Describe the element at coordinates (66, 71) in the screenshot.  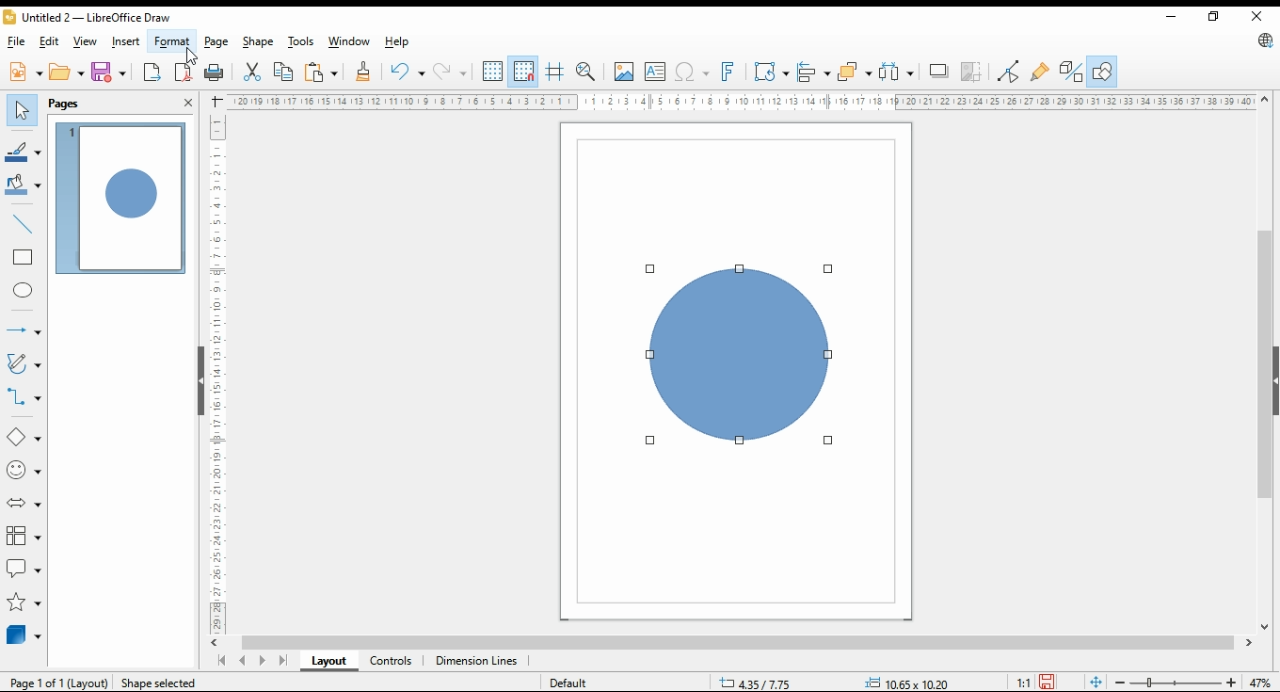
I see `open` at that location.